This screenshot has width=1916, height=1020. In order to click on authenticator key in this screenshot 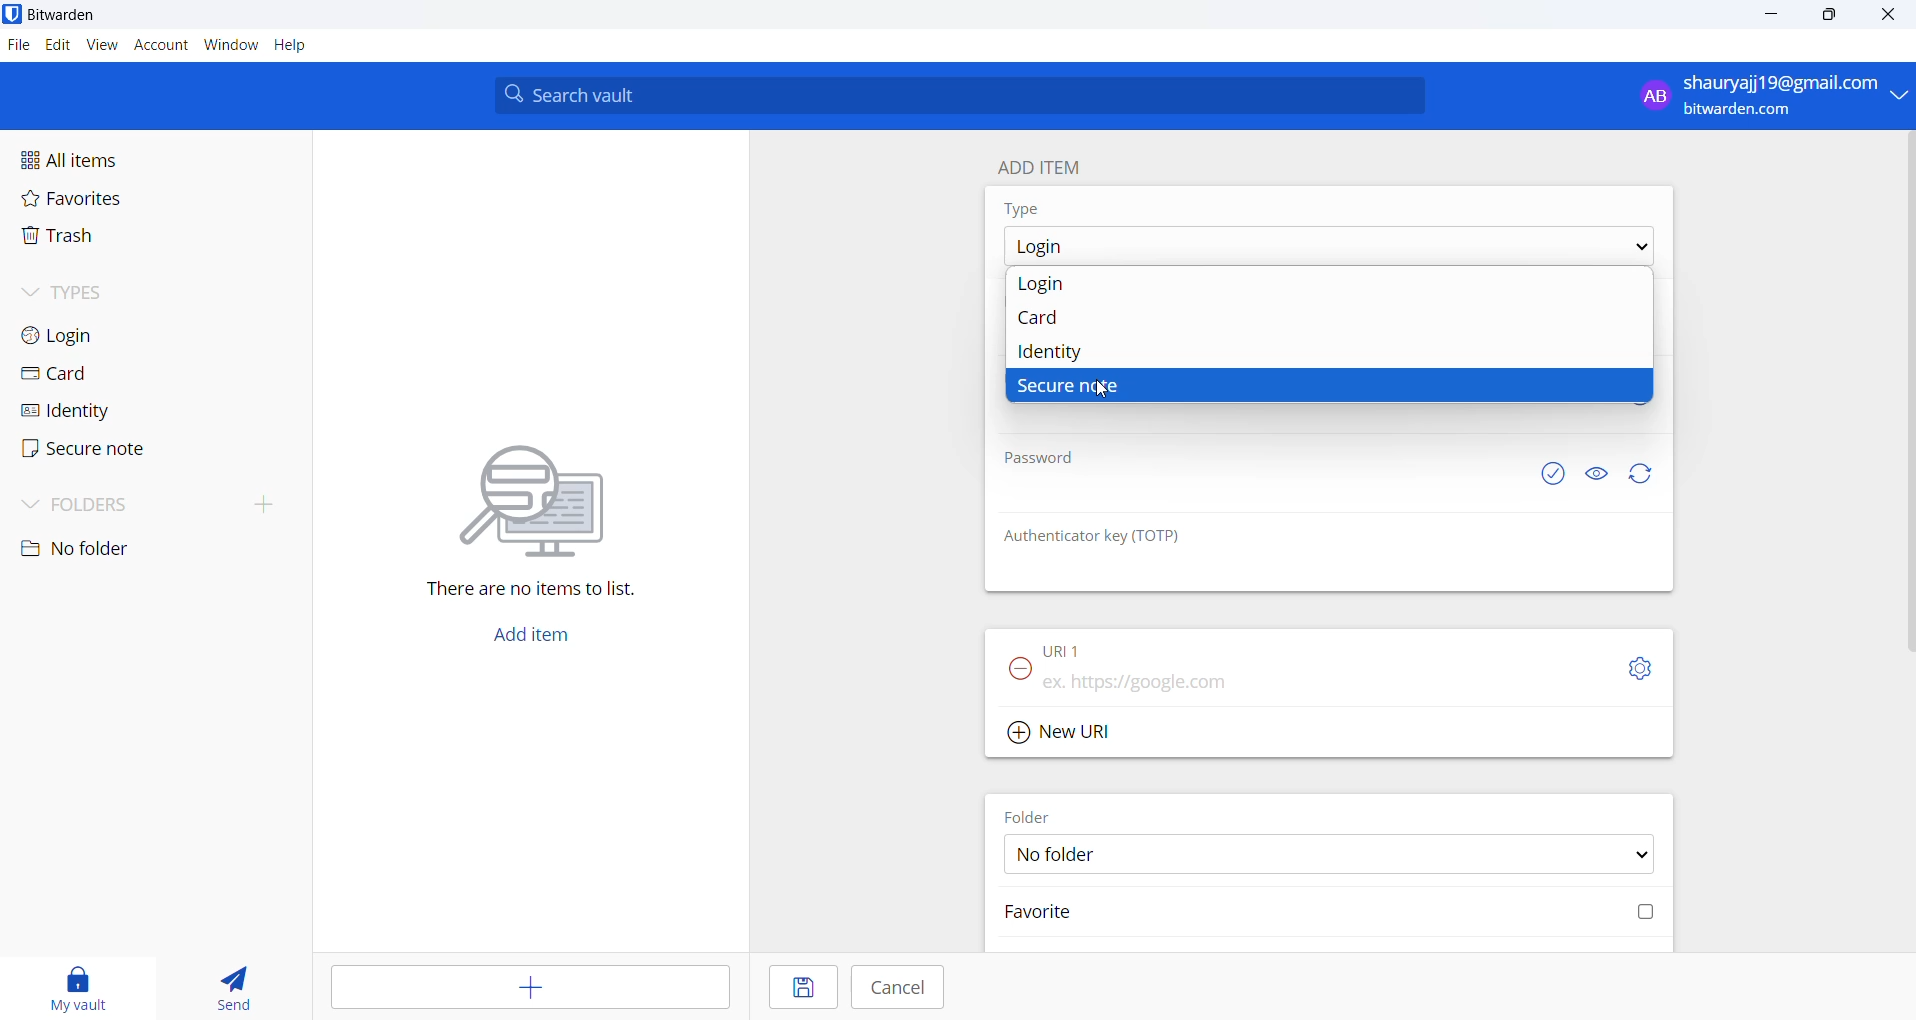, I will do `click(1086, 536)`.